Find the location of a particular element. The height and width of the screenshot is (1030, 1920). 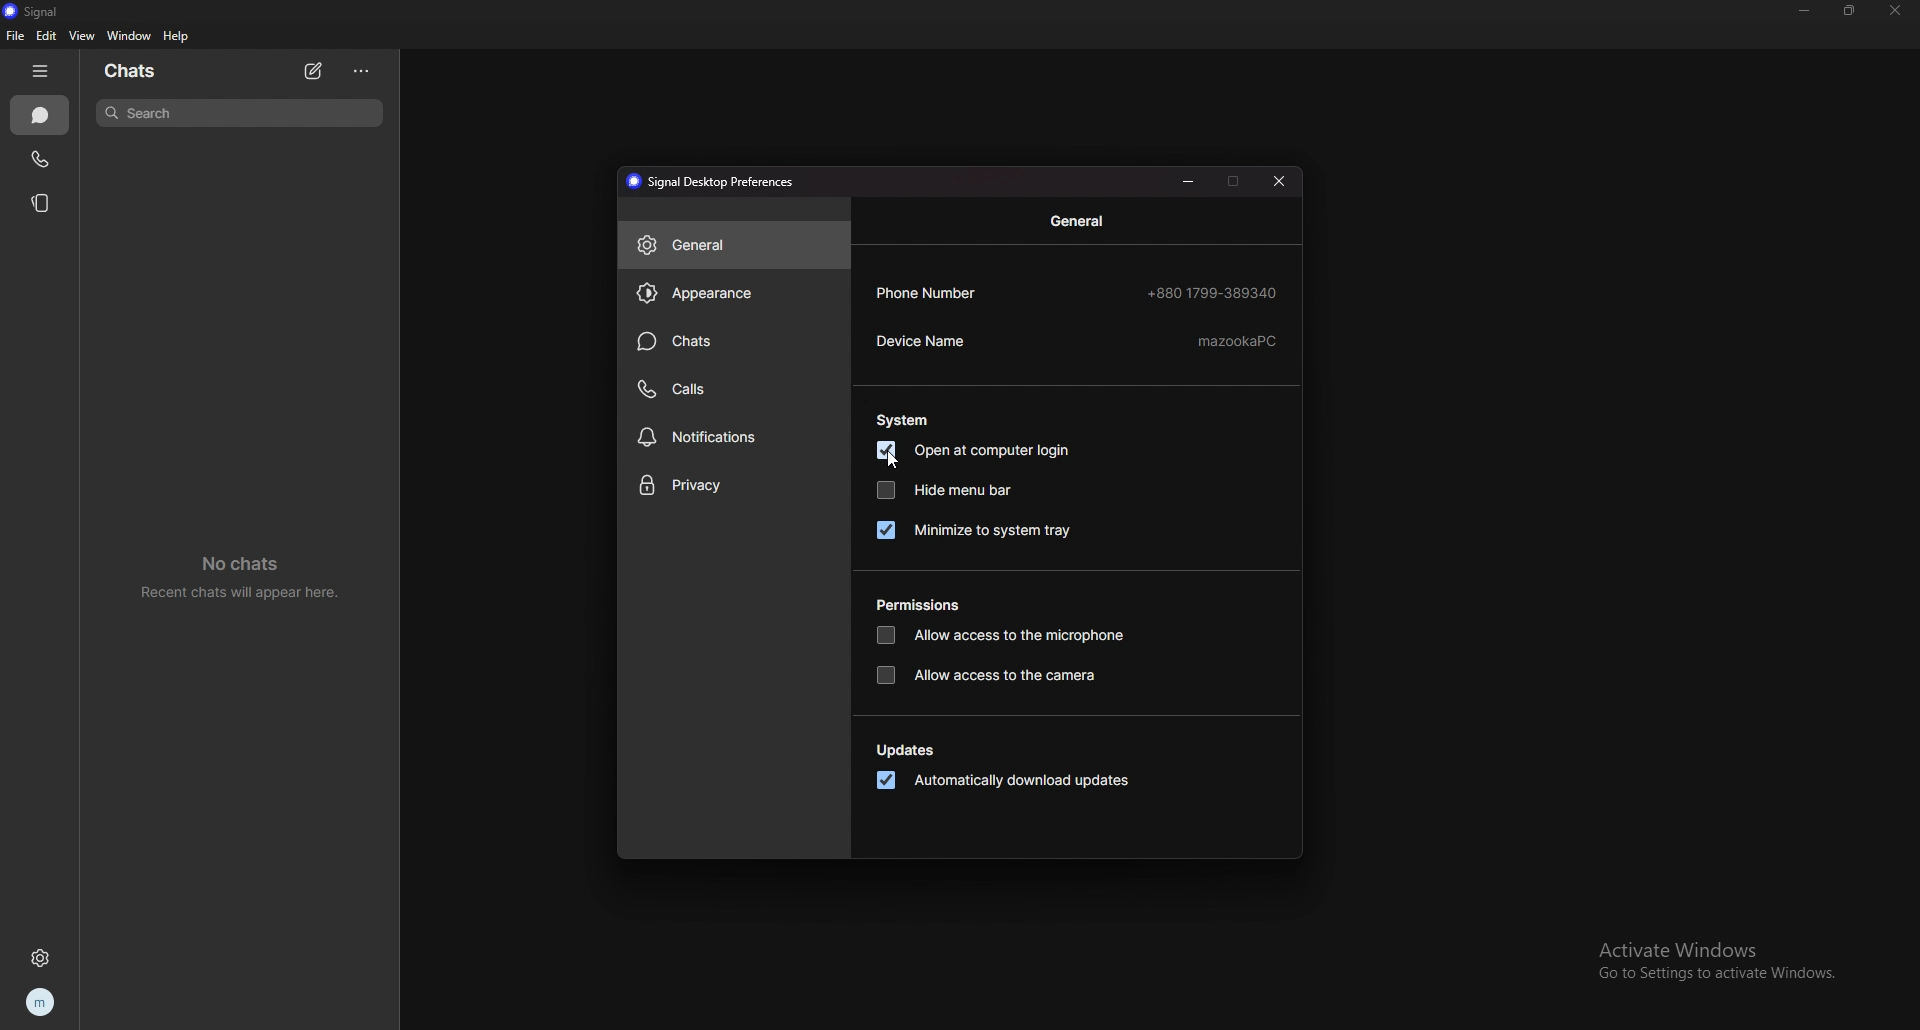

search is located at coordinates (238, 112).